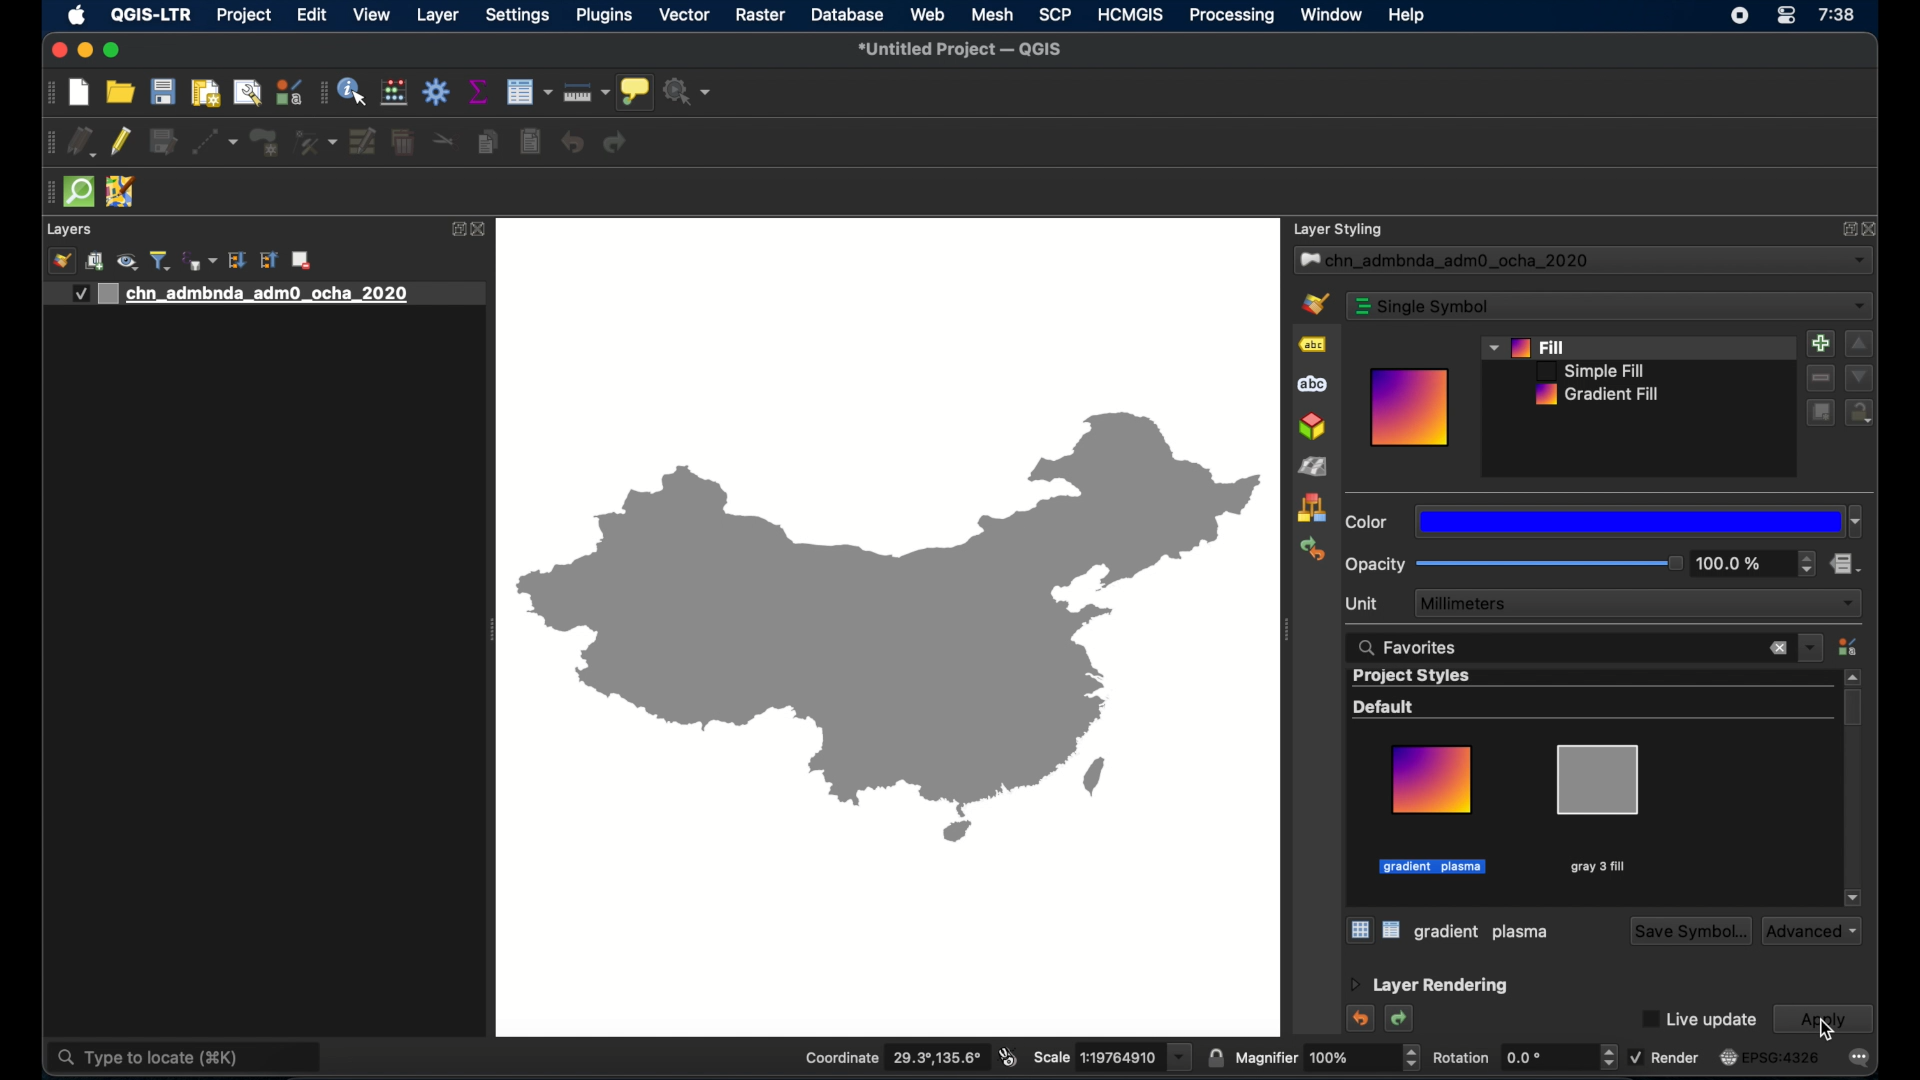 The image size is (1920, 1080). I want to click on slider , so click(1551, 563).